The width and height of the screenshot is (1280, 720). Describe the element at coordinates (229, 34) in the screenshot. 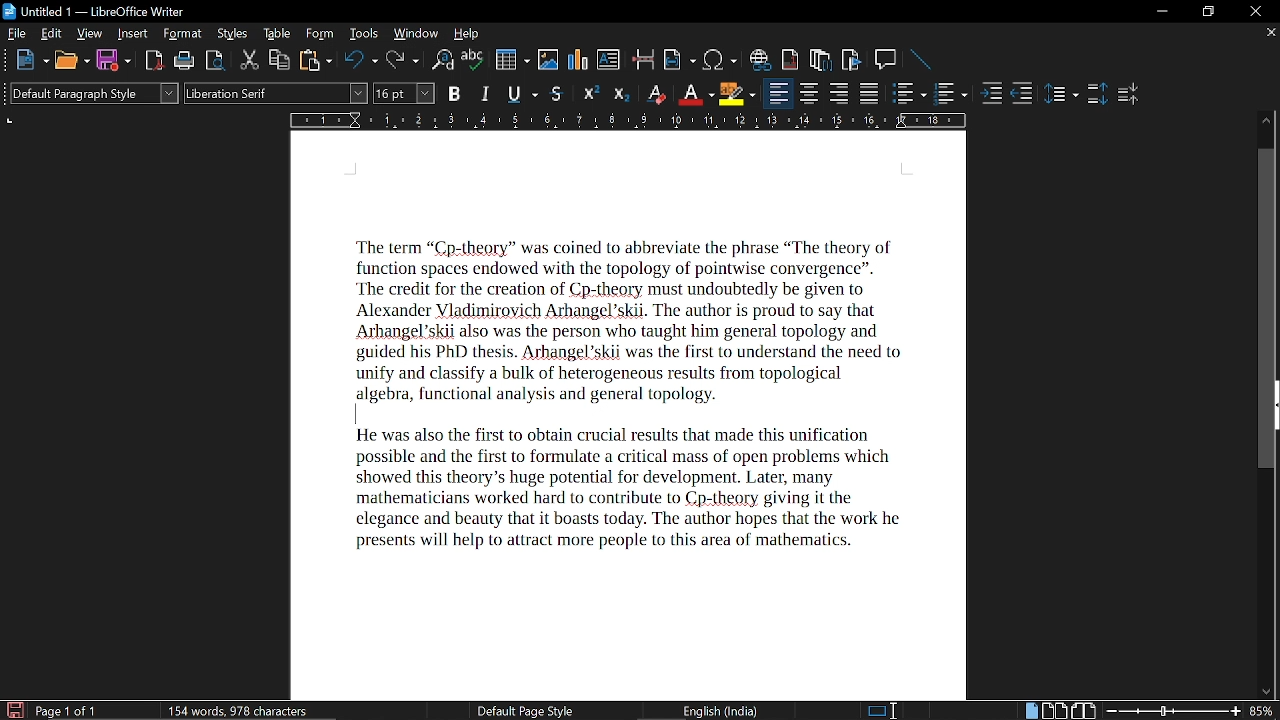

I see `Styles` at that location.